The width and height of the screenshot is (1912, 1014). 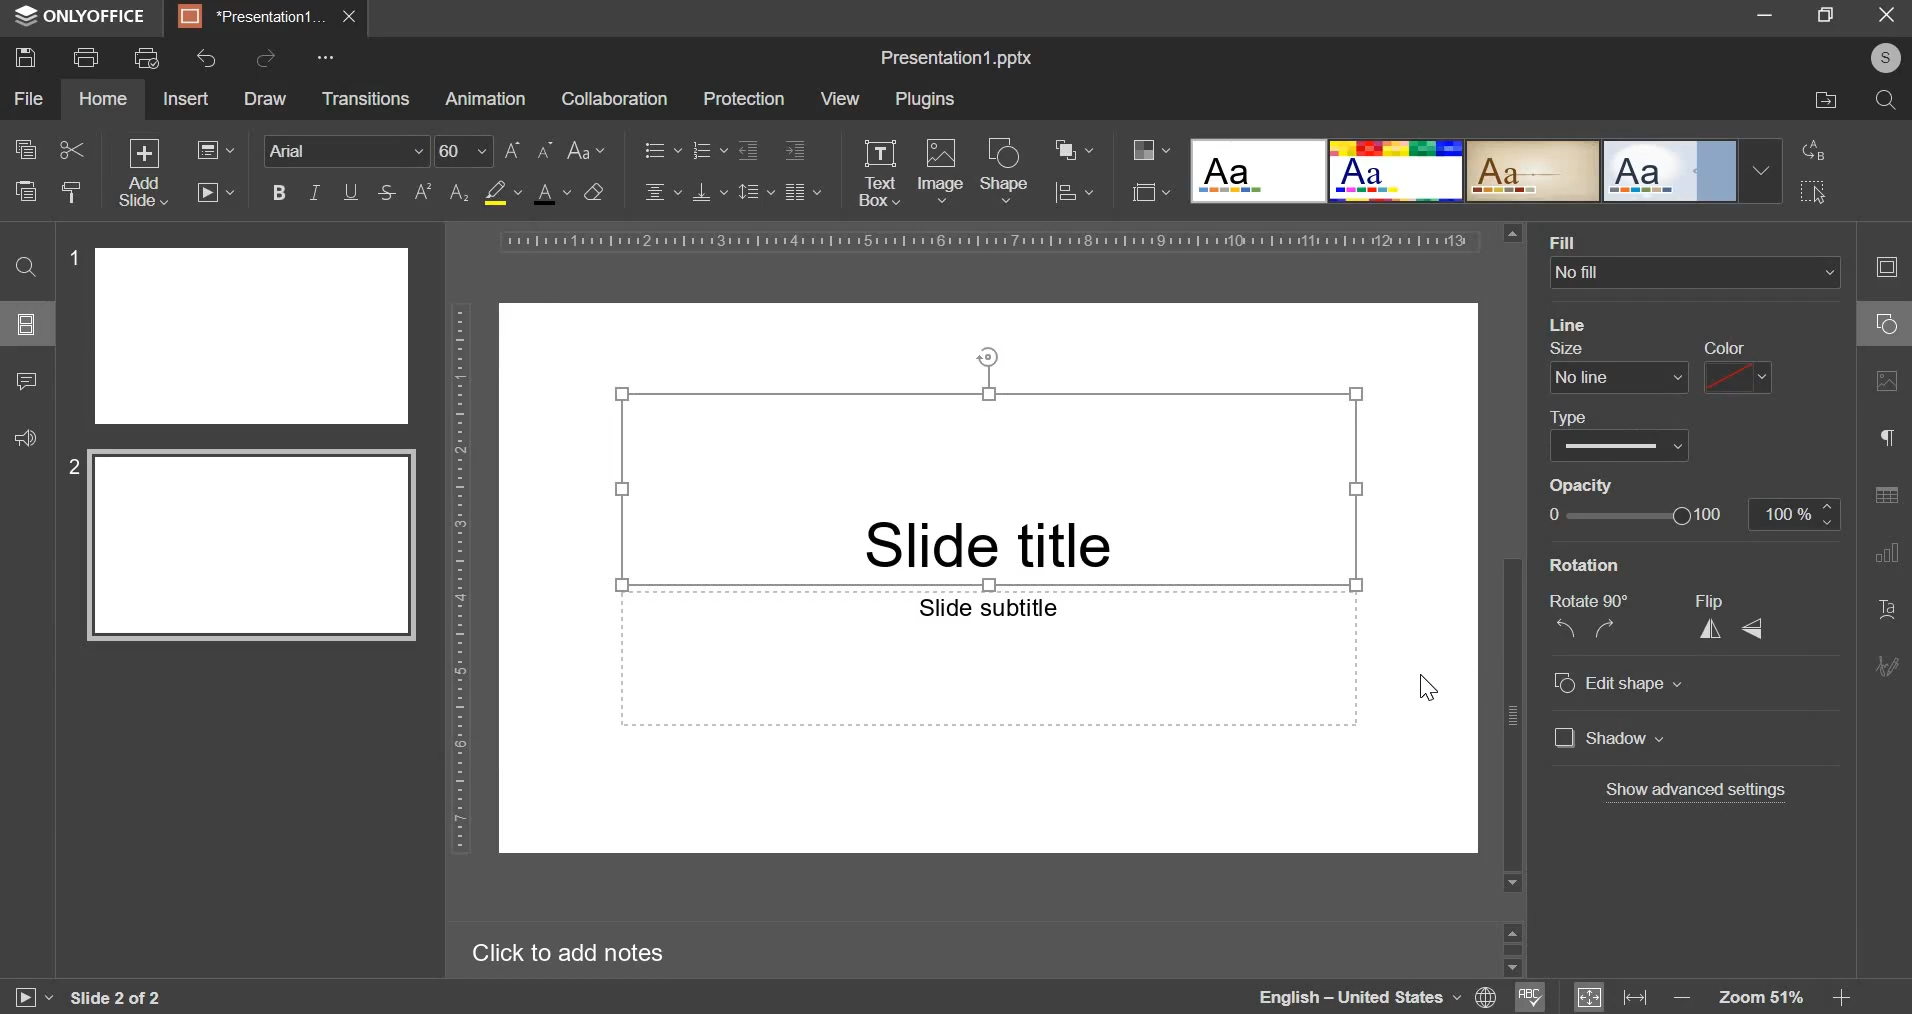 I want to click on text art settings, so click(x=1884, y=606).